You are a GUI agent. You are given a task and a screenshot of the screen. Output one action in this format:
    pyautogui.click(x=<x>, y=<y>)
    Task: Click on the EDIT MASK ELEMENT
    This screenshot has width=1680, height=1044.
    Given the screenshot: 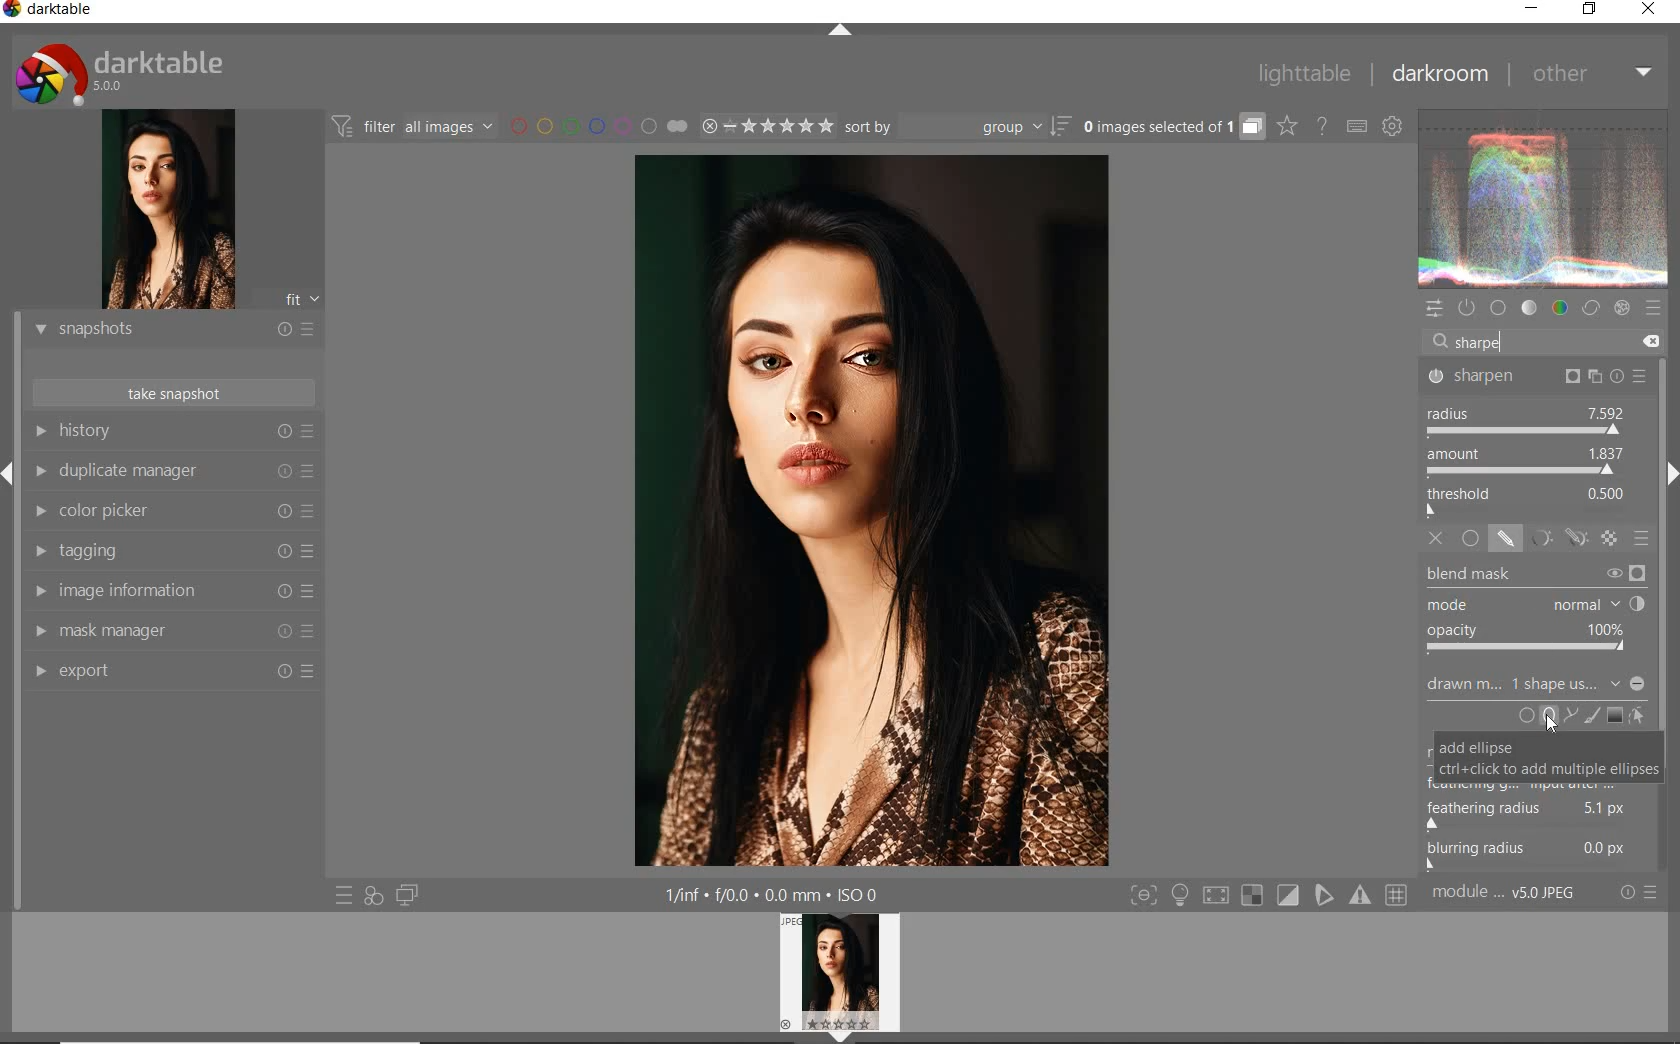 What is the action you would take?
    pyautogui.click(x=1640, y=714)
    